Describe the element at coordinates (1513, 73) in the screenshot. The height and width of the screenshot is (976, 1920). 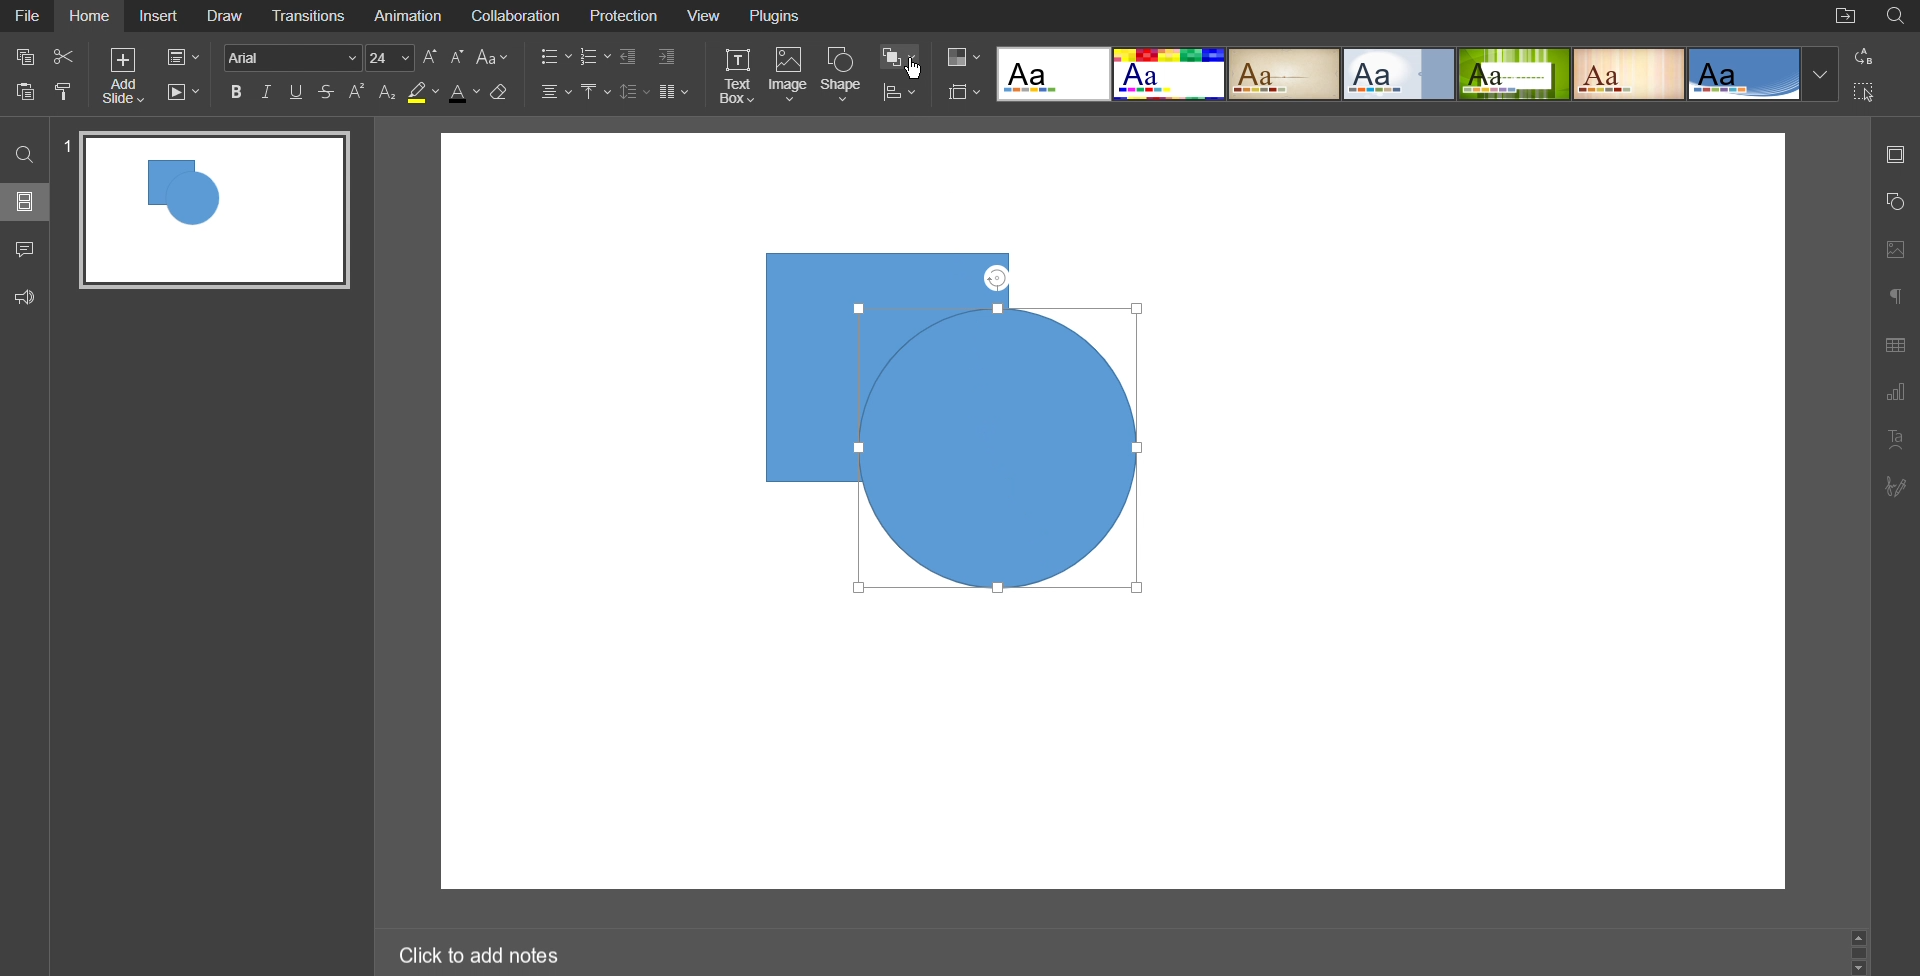
I see `Green Leaf` at that location.